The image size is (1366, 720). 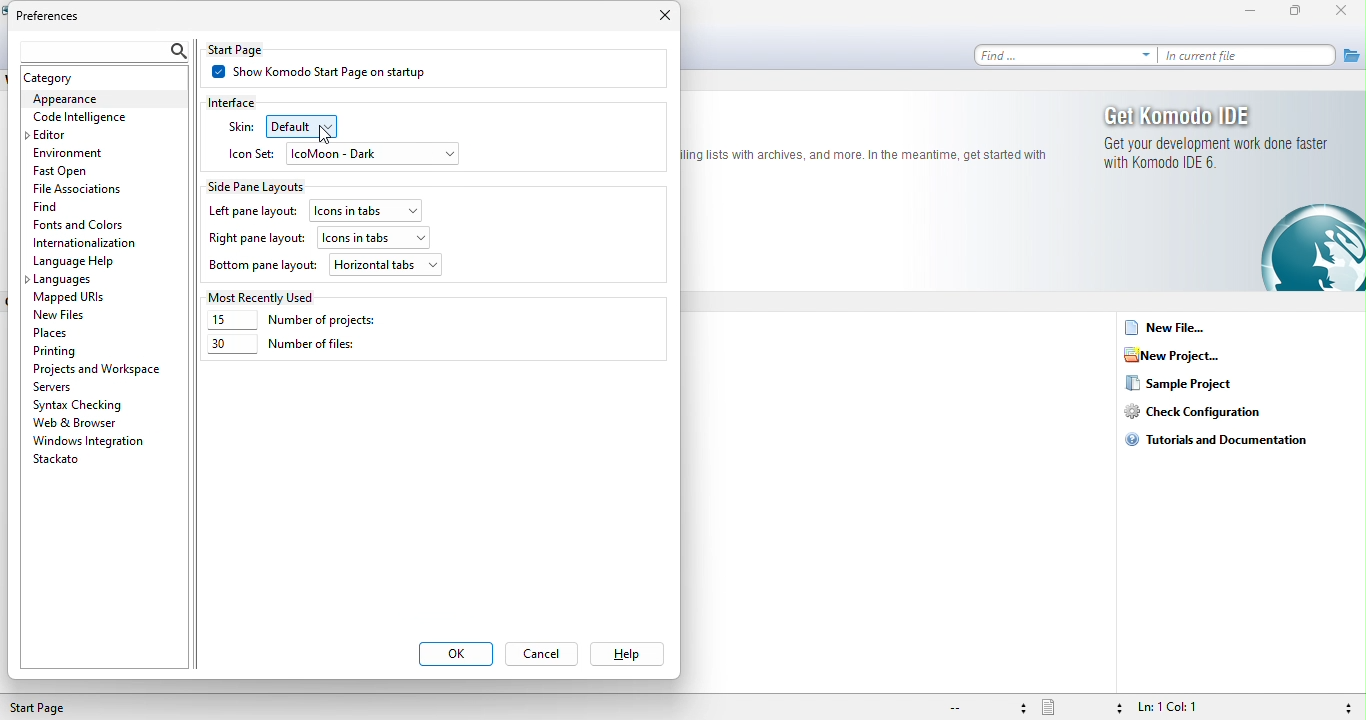 What do you see at coordinates (78, 314) in the screenshot?
I see `new files` at bounding box center [78, 314].